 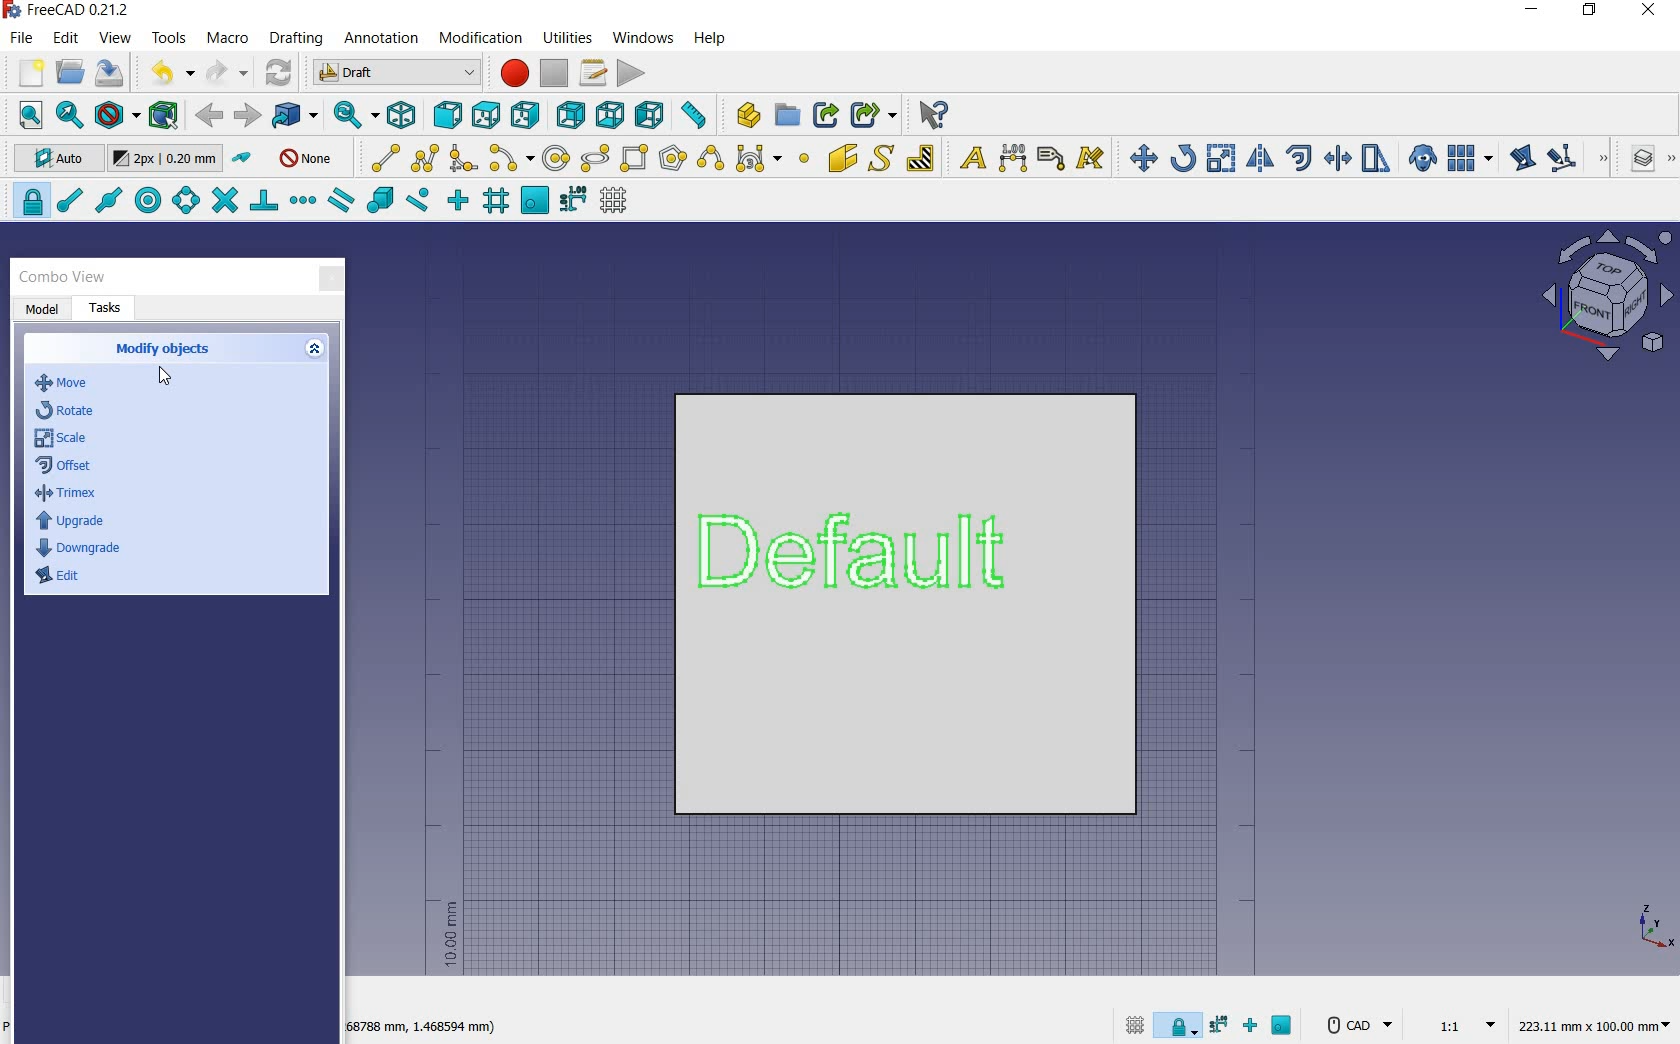 I want to click on current working plane: auto, so click(x=52, y=161).